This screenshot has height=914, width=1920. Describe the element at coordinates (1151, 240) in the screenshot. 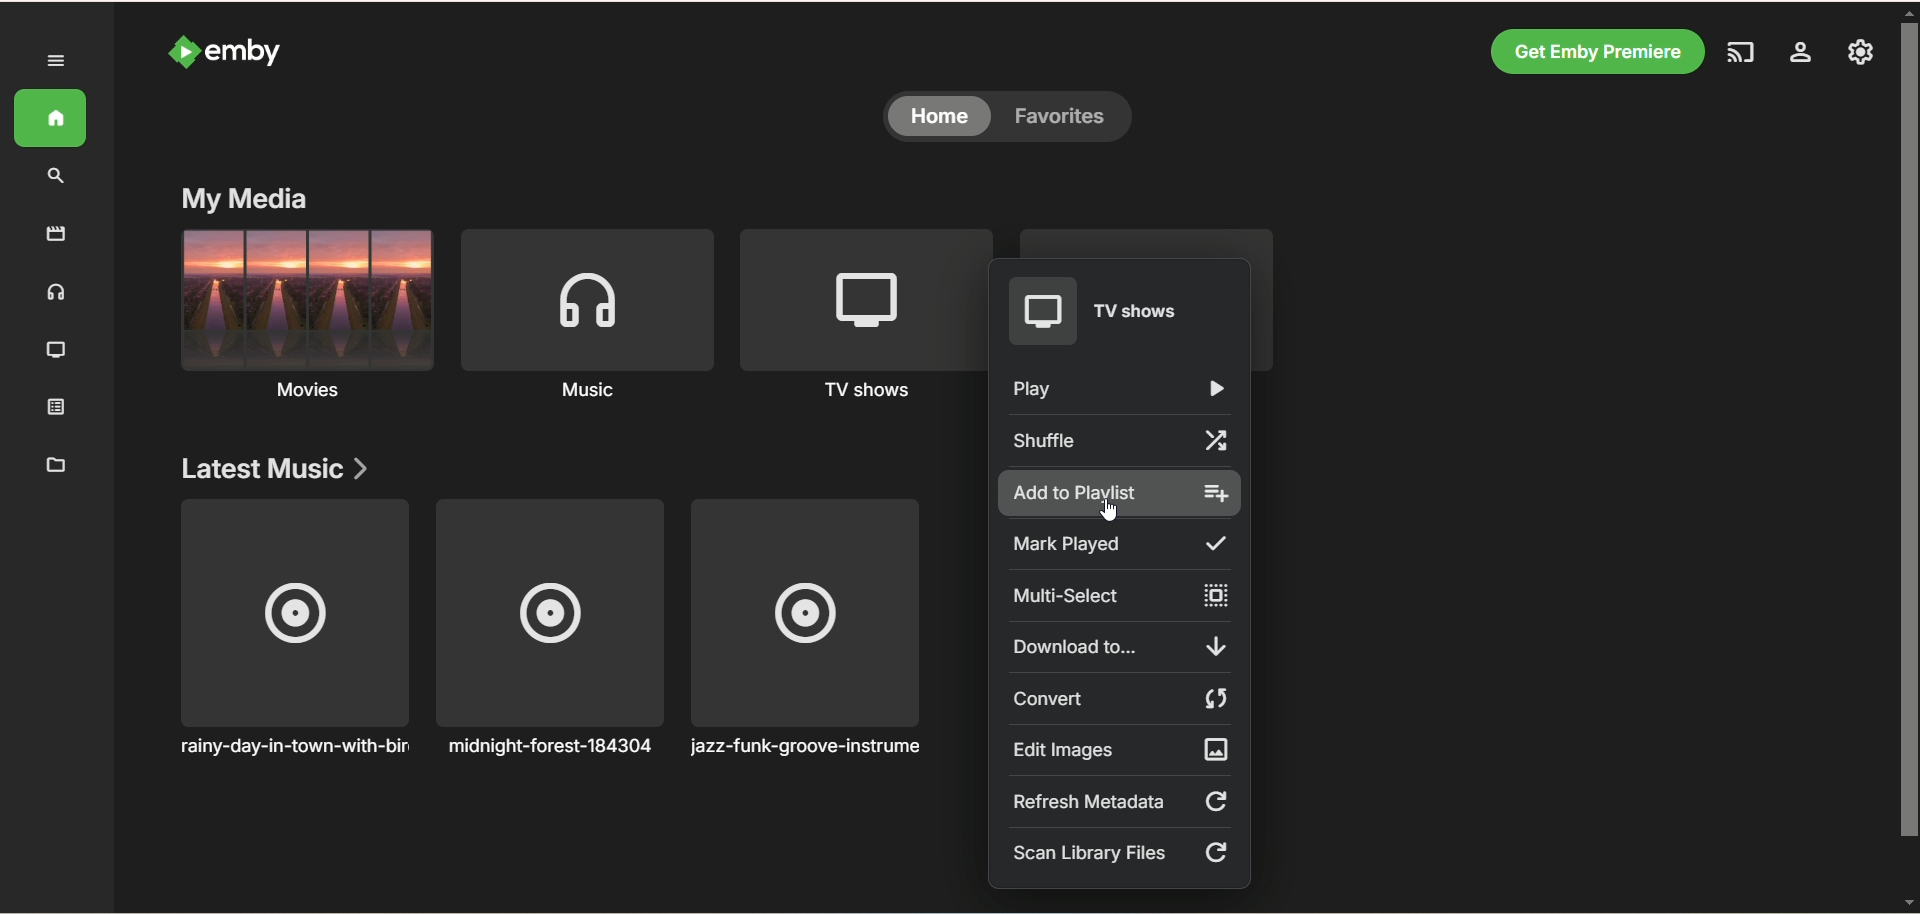

I see `playlists` at that location.